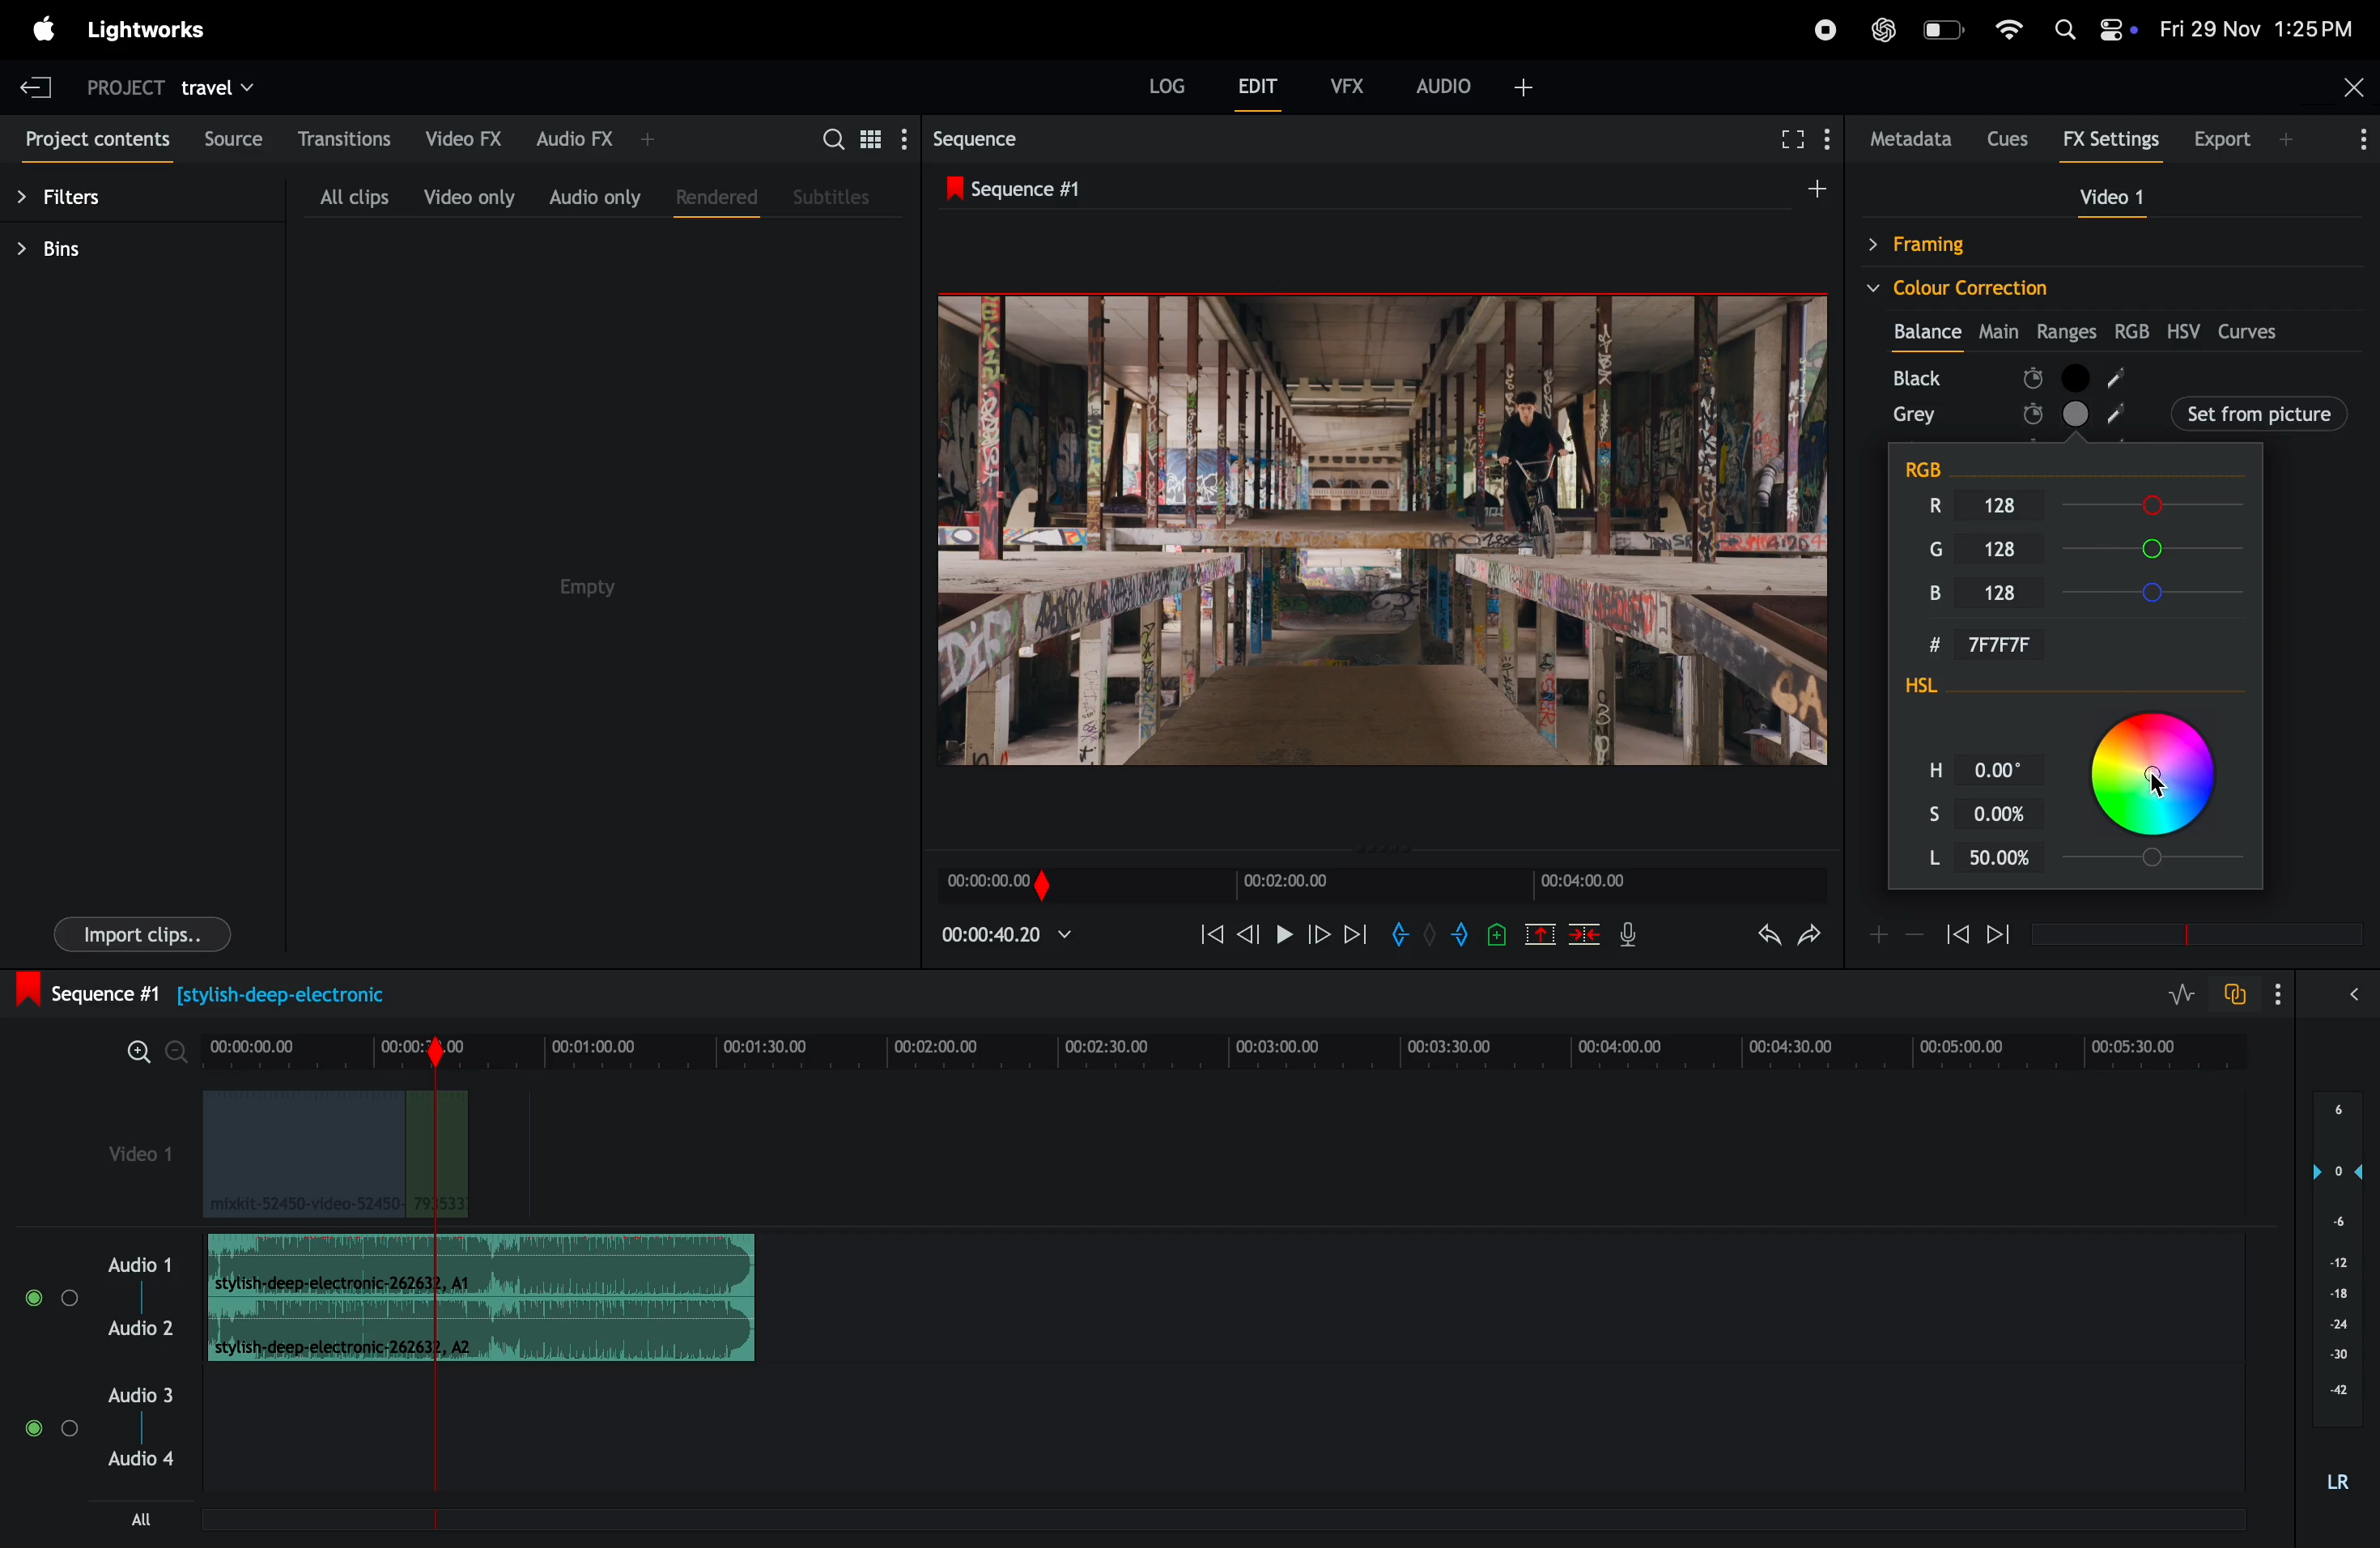  Describe the element at coordinates (346, 137) in the screenshot. I see `transitions` at that location.